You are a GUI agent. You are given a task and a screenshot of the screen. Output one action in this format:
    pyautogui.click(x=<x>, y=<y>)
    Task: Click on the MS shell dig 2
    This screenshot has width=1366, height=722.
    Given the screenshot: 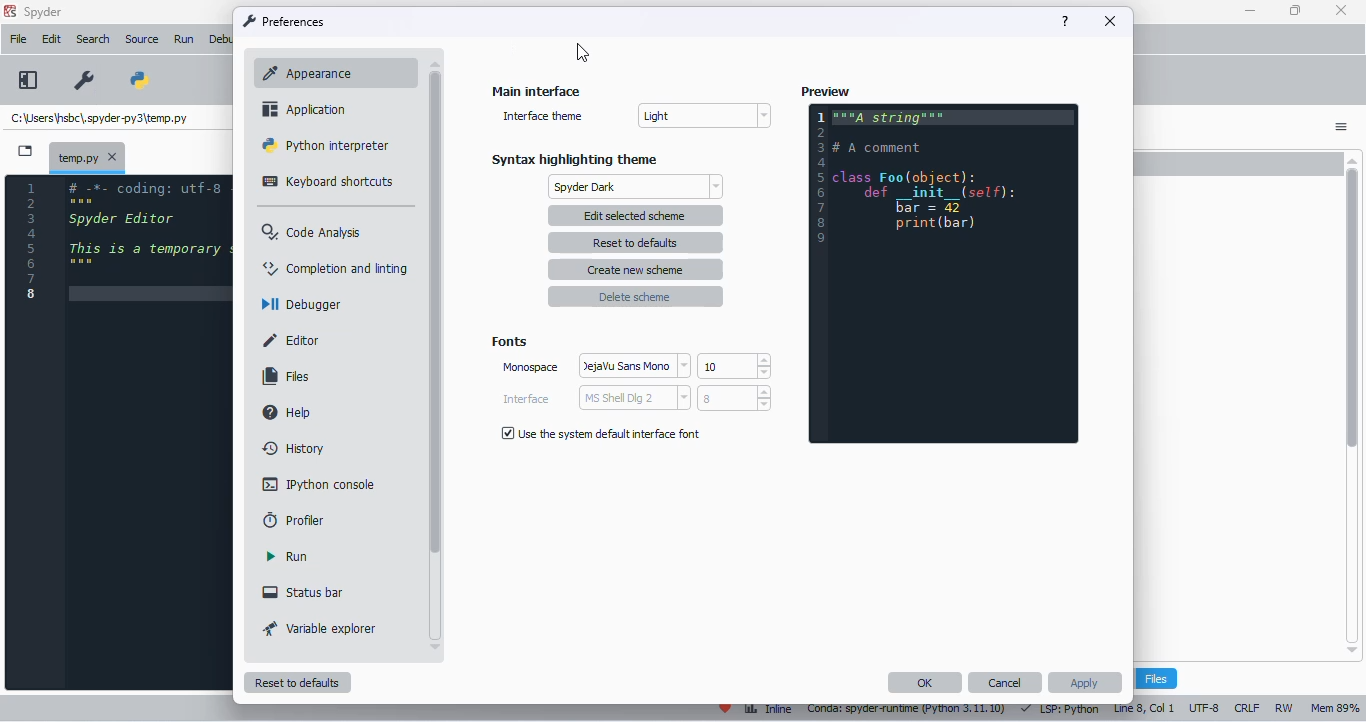 What is the action you would take?
    pyautogui.click(x=635, y=397)
    